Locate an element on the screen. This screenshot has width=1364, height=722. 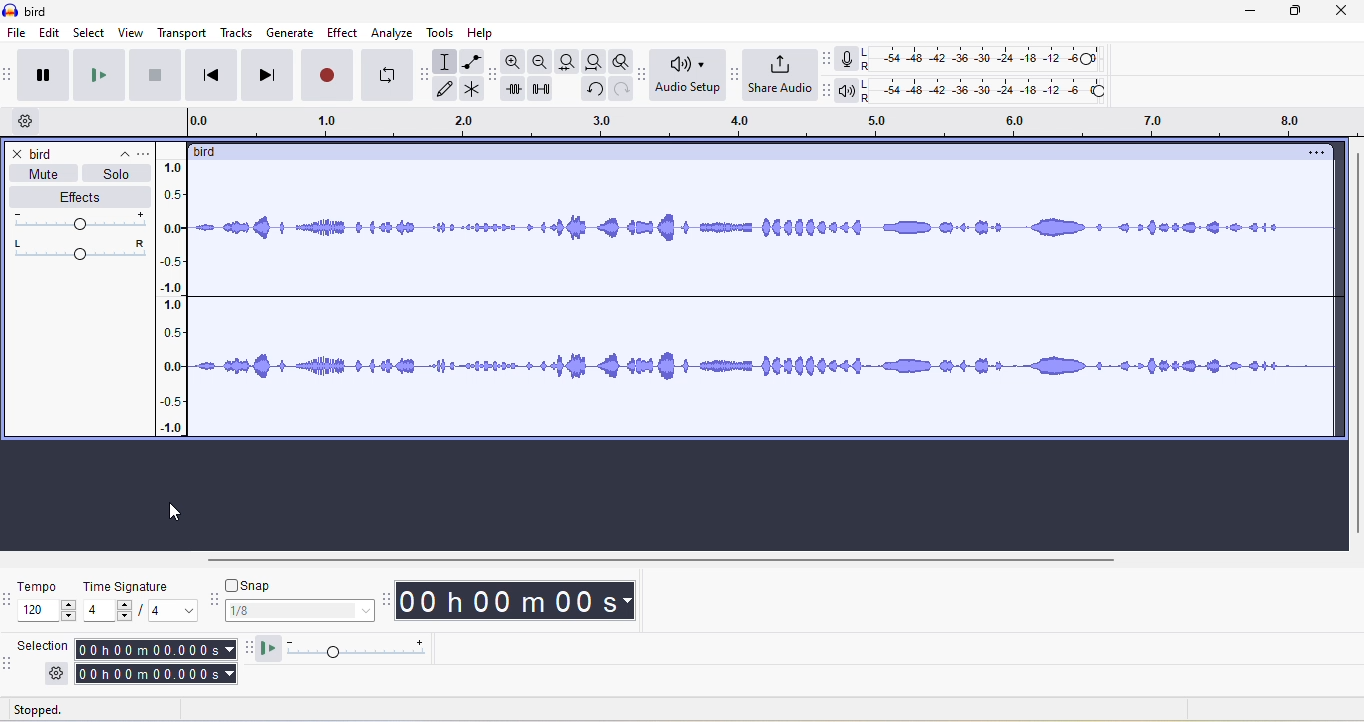
redo is located at coordinates (618, 95).